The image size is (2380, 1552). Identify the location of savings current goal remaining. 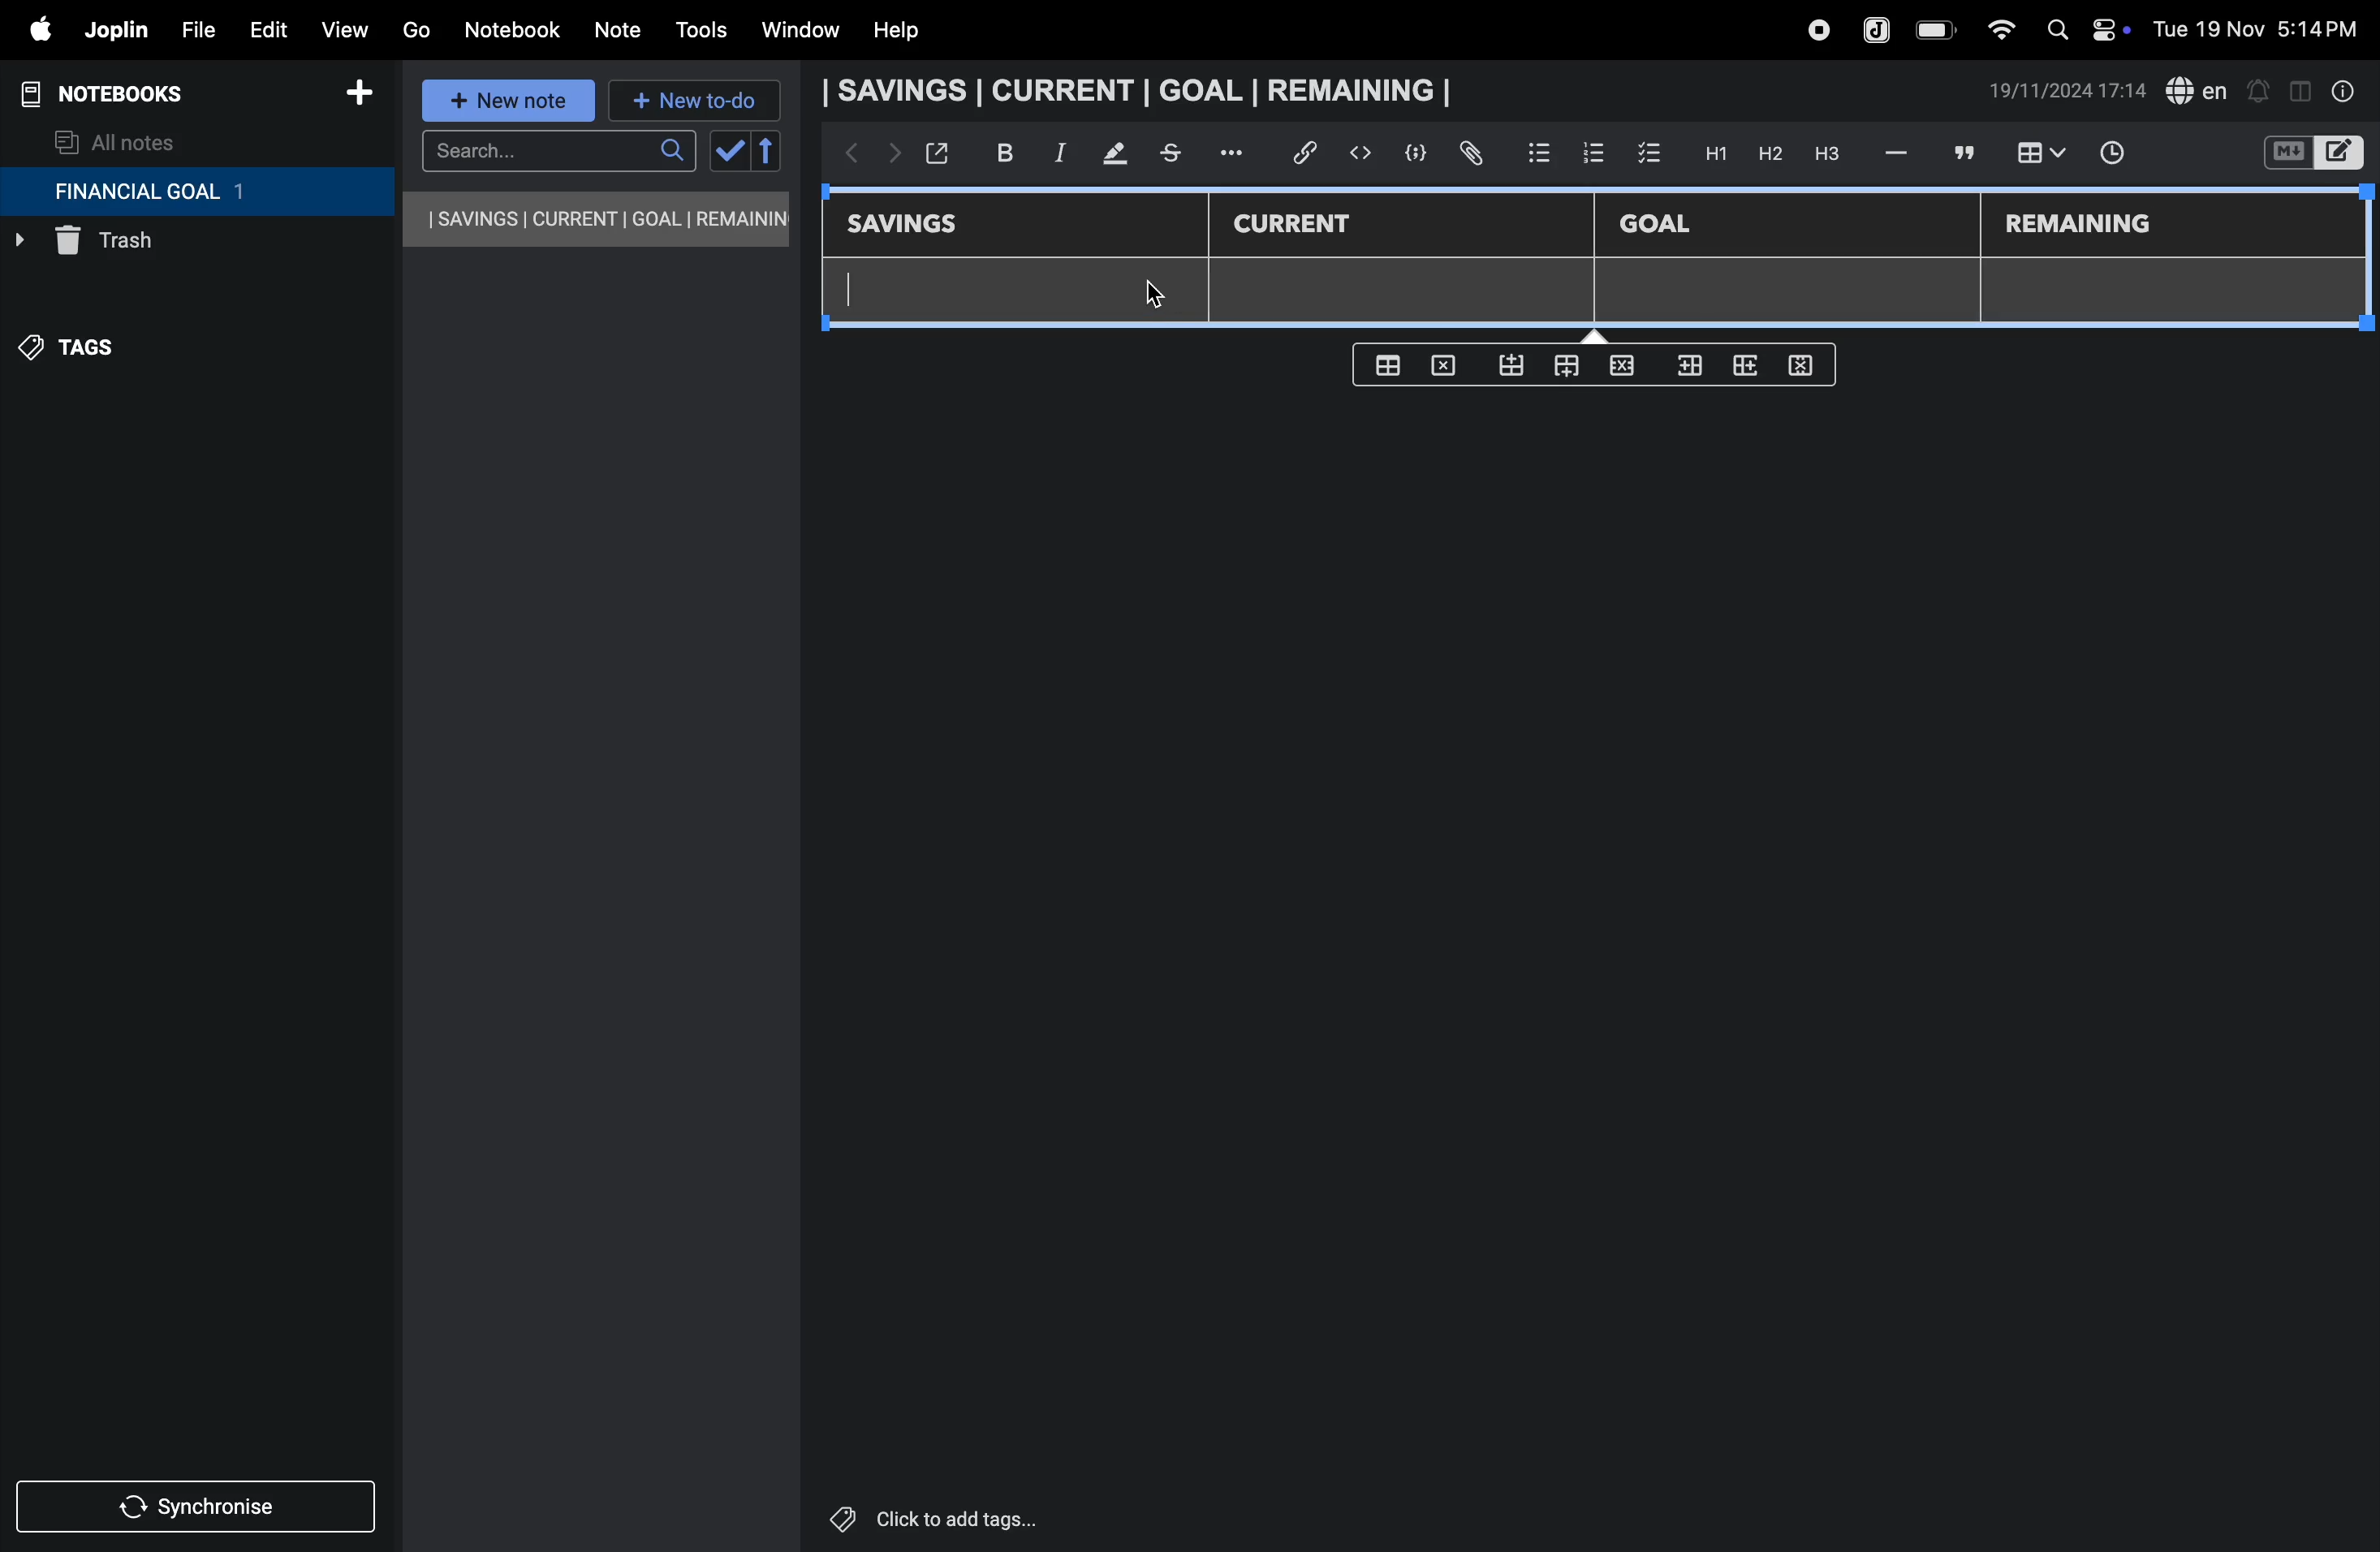
(598, 219).